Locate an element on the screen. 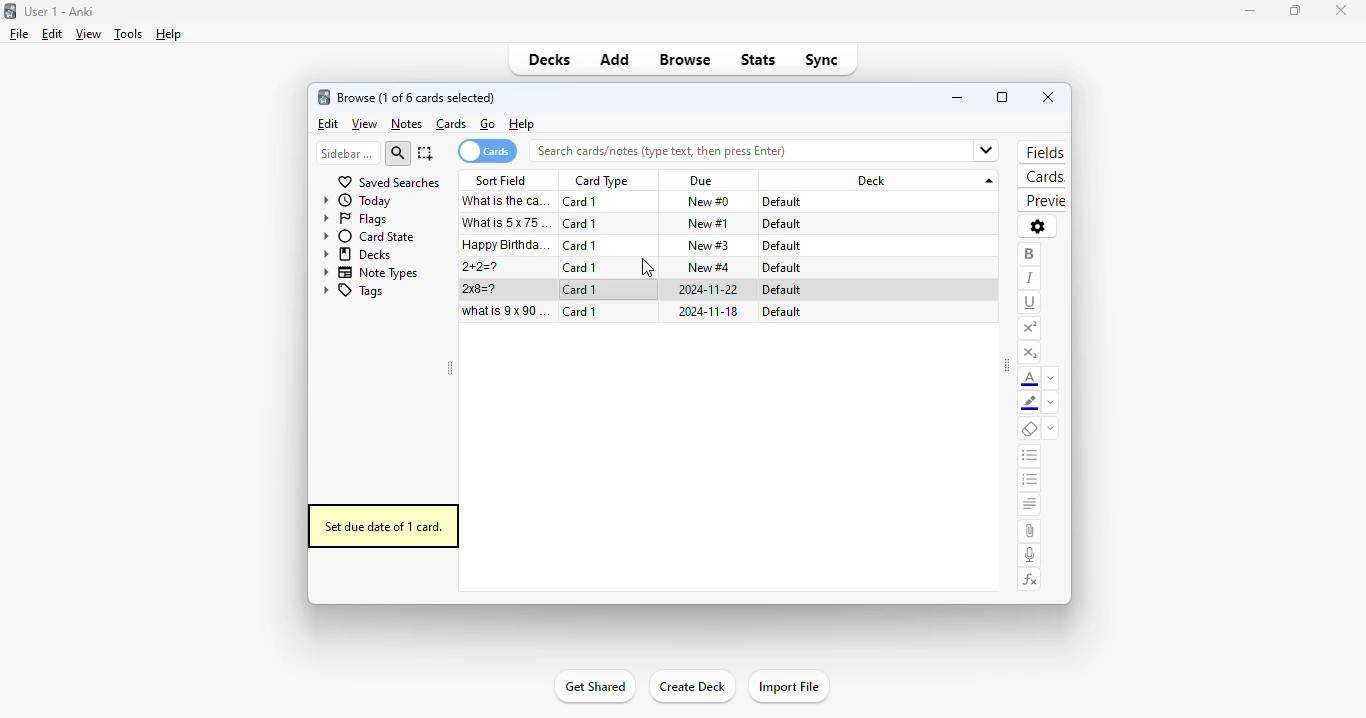 This screenshot has width=1366, height=718. subscript is located at coordinates (1029, 353).